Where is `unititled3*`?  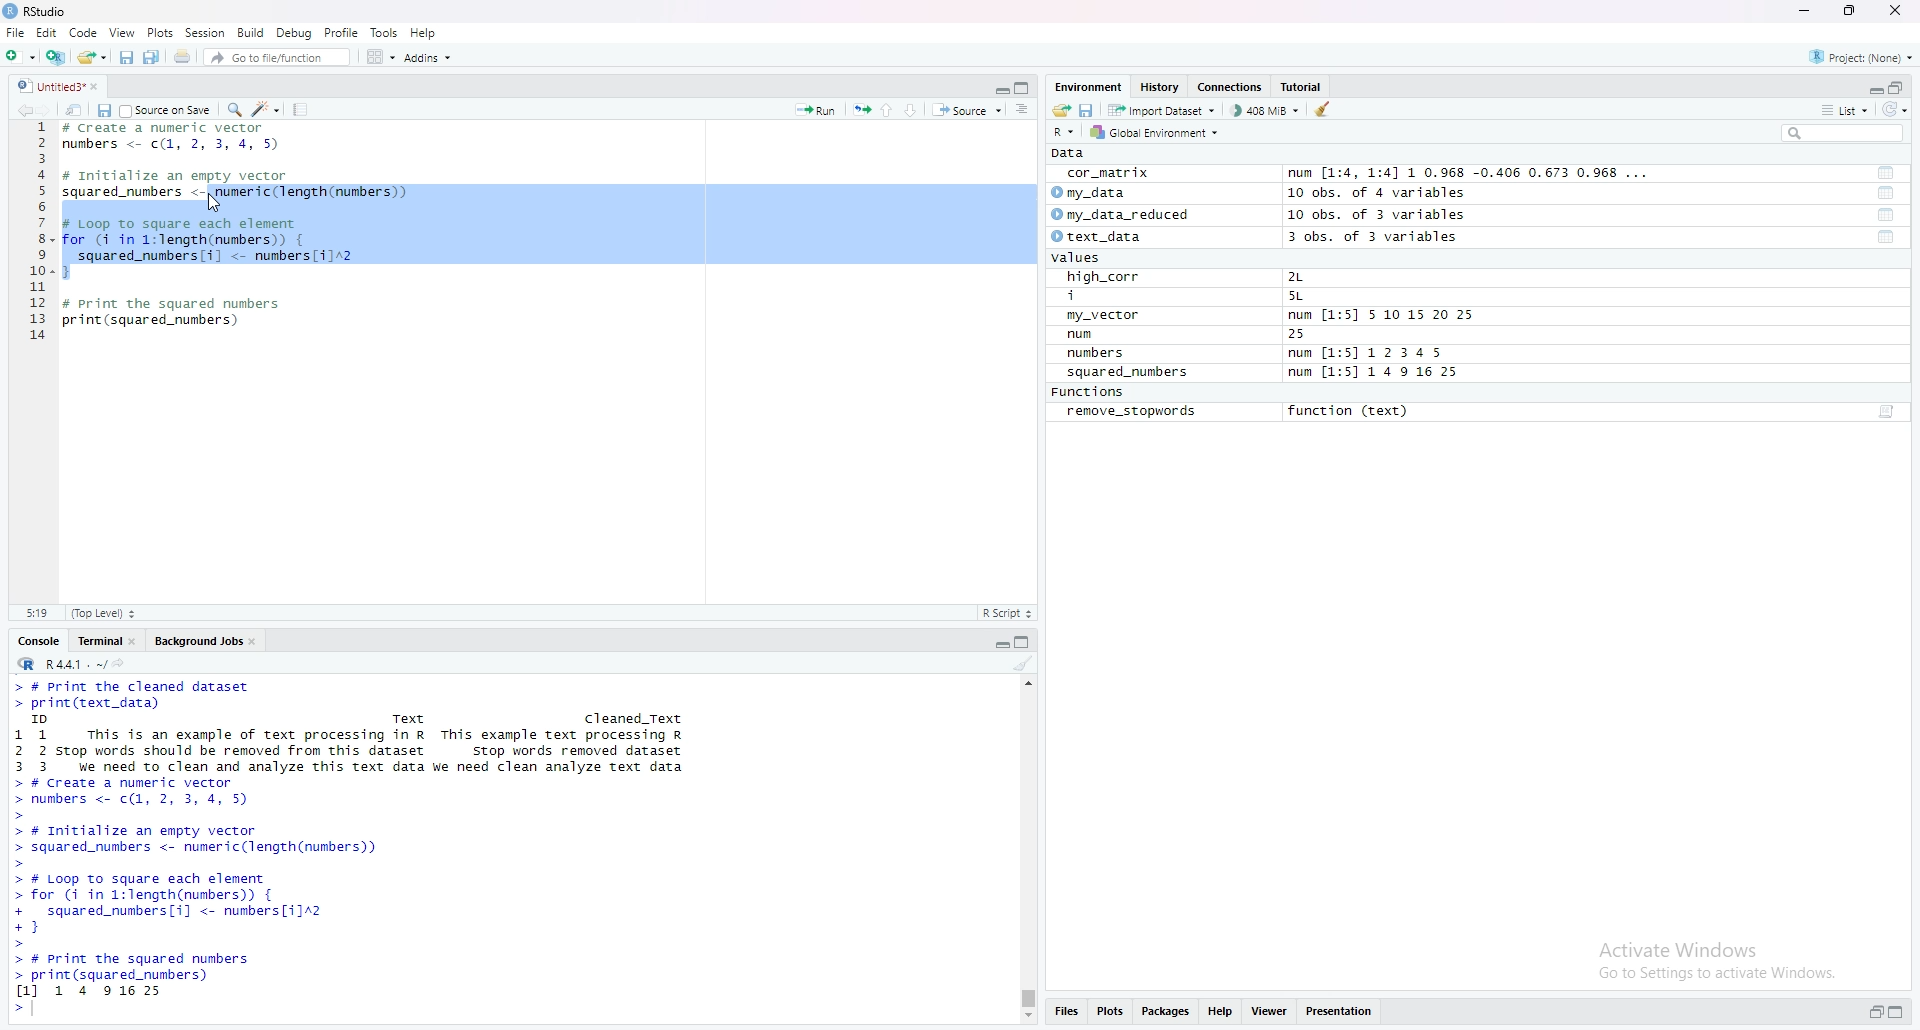 unititled3* is located at coordinates (47, 85).